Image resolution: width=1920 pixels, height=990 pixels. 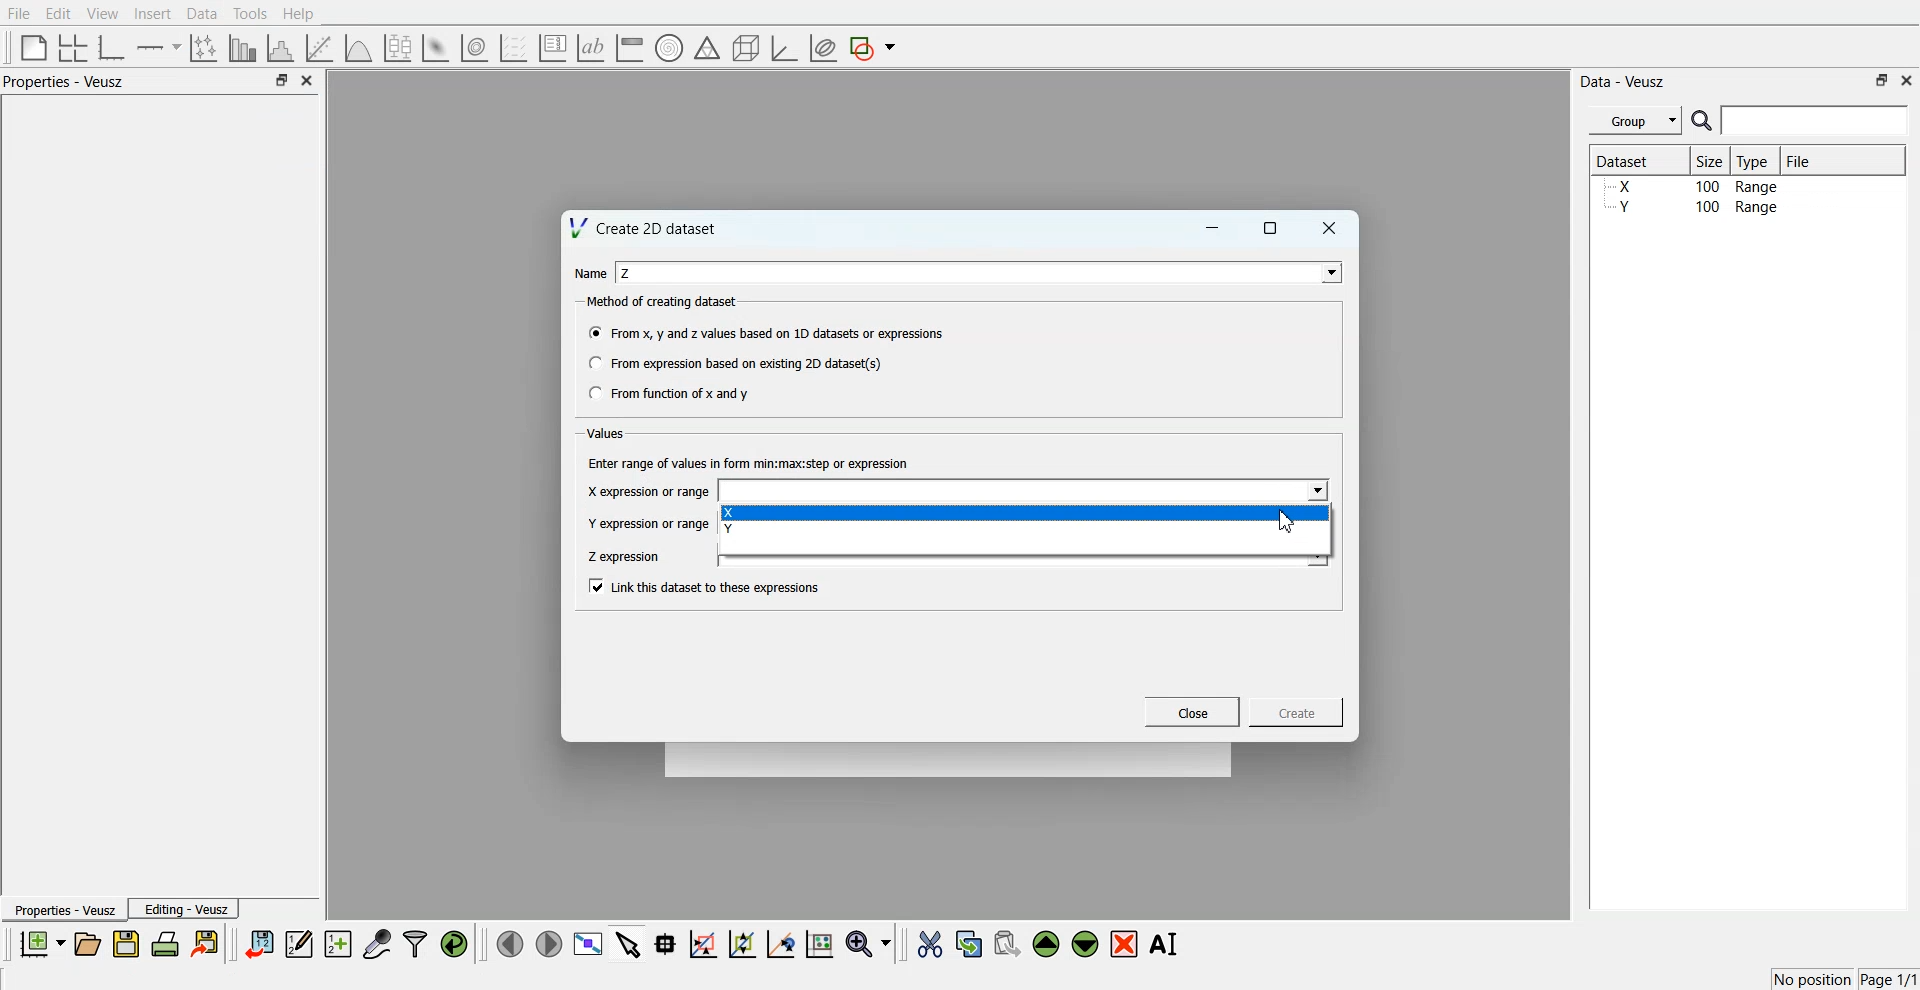 I want to click on Blank page, so click(x=34, y=47).